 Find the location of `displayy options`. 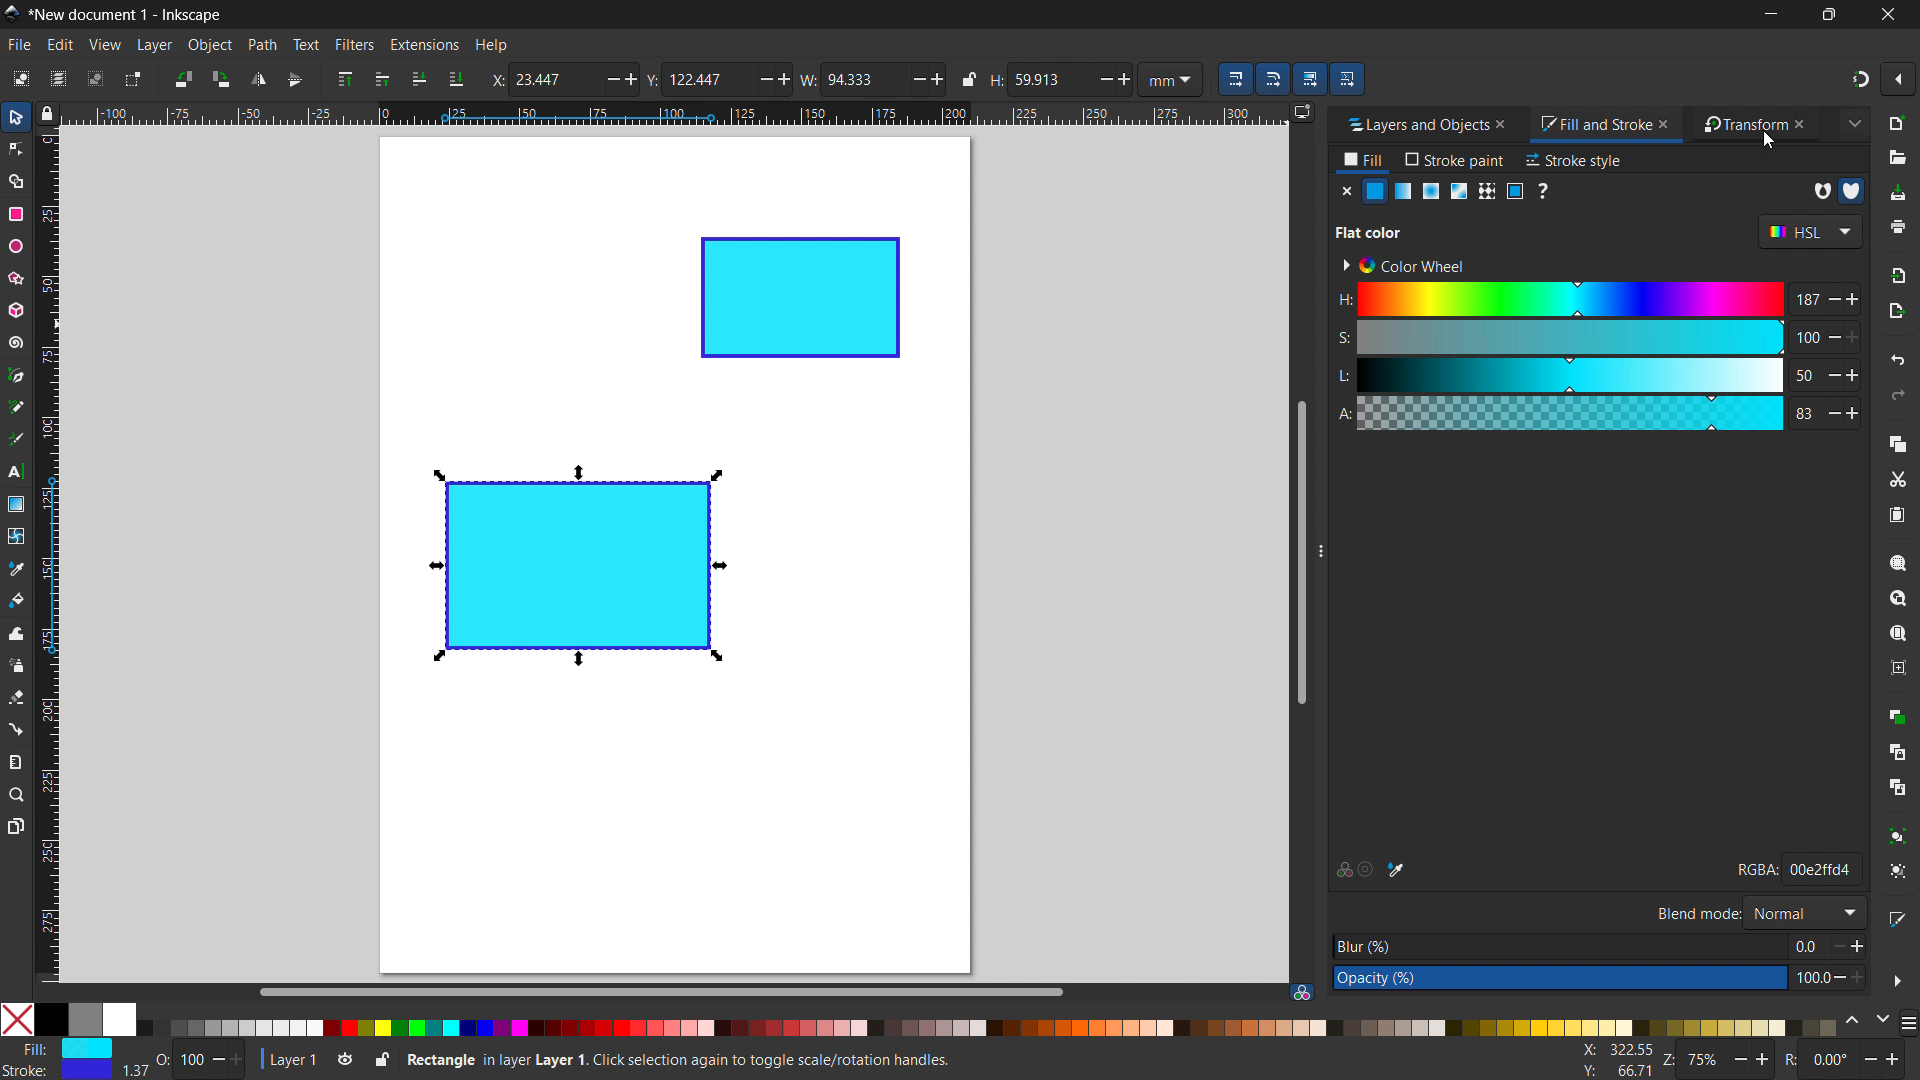

displayy options is located at coordinates (1301, 112).